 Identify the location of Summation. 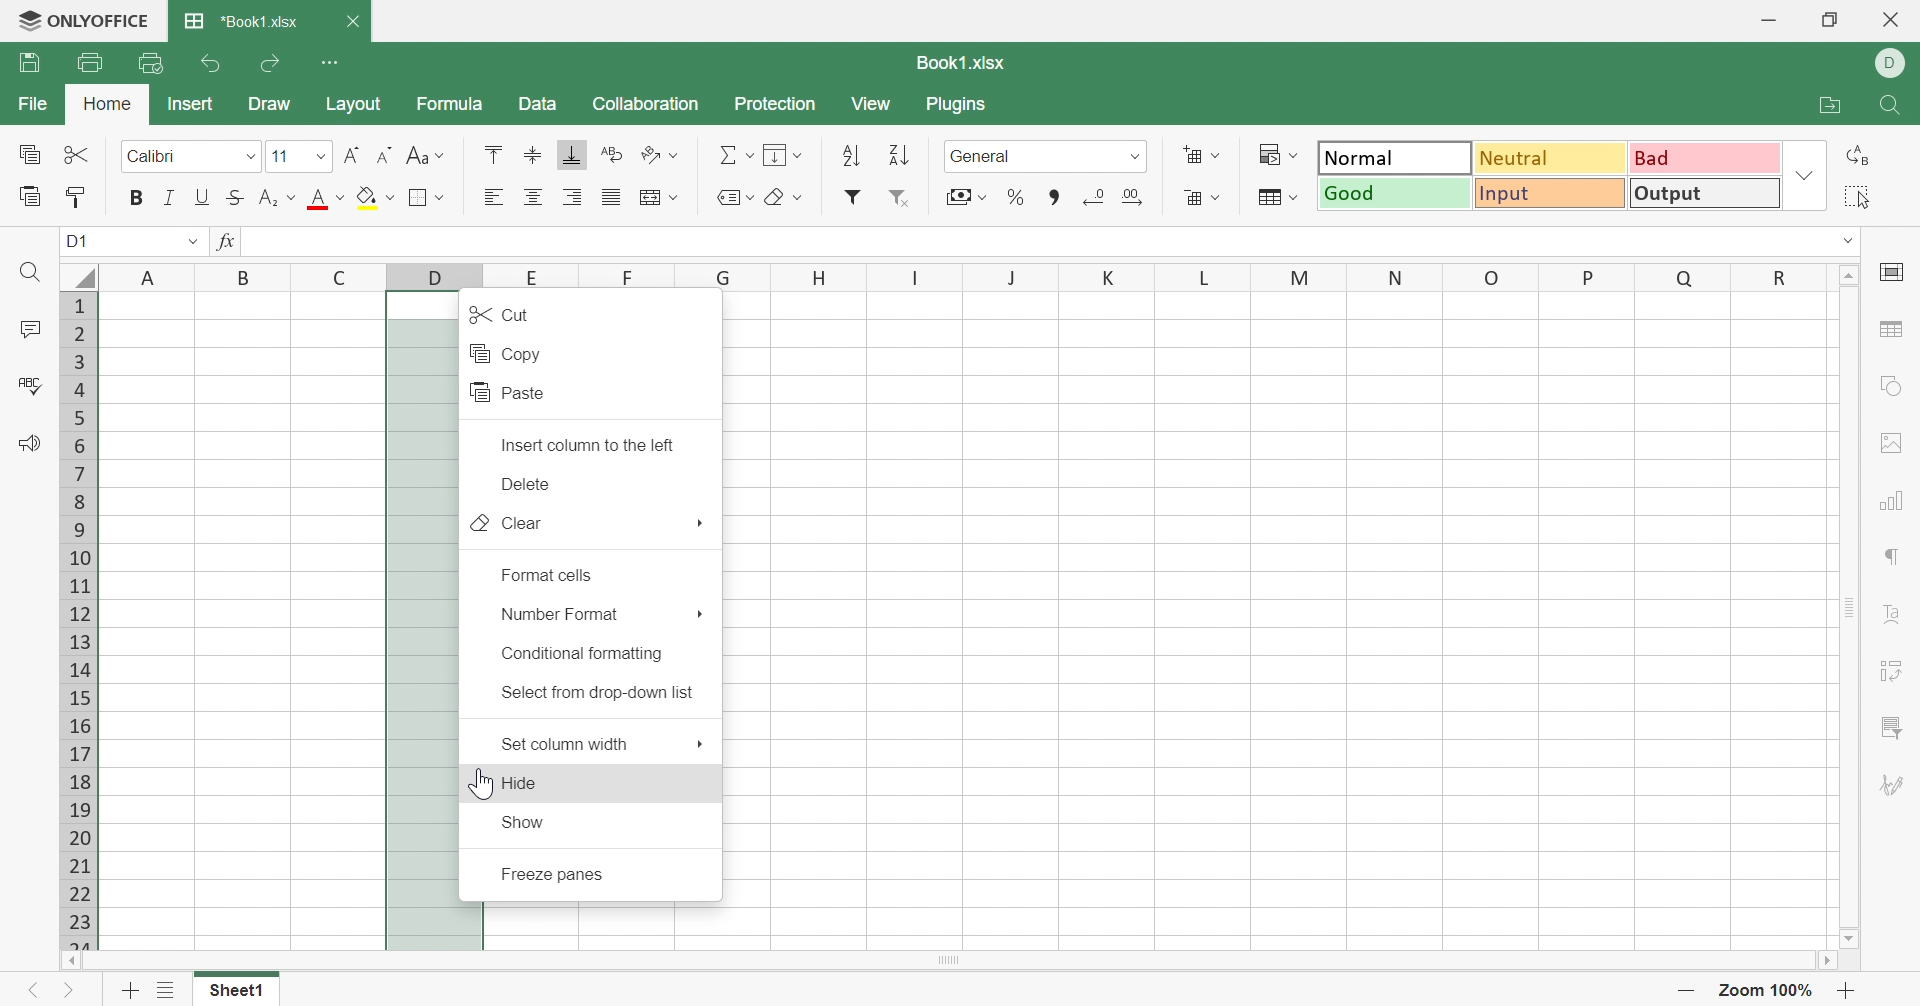
(726, 153).